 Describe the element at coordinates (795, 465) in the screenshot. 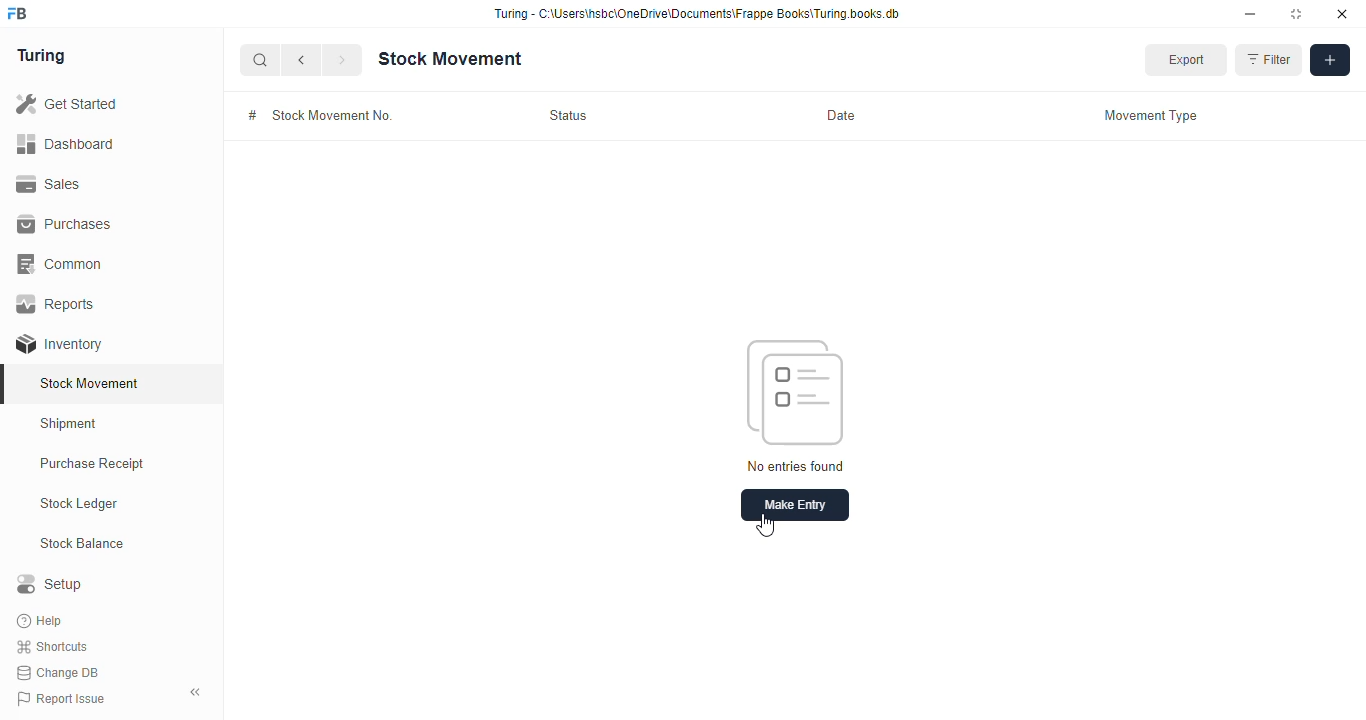

I see `no entries found` at that location.